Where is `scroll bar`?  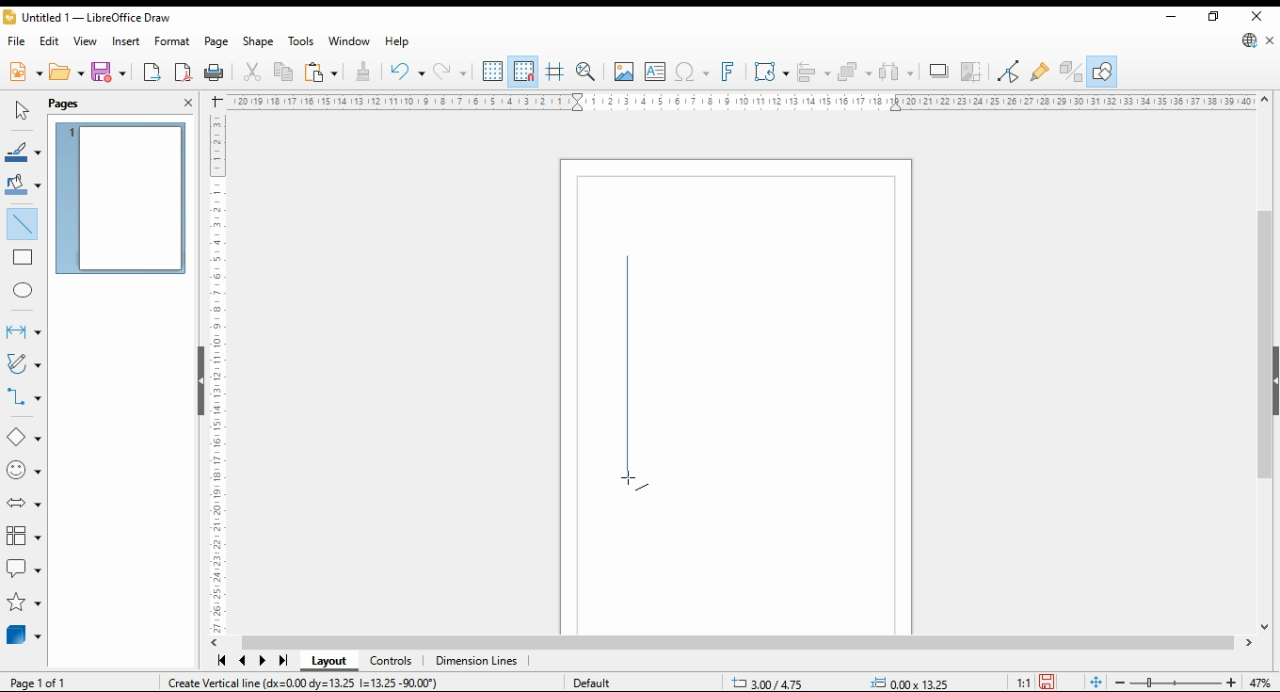 scroll bar is located at coordinates (738, 642).